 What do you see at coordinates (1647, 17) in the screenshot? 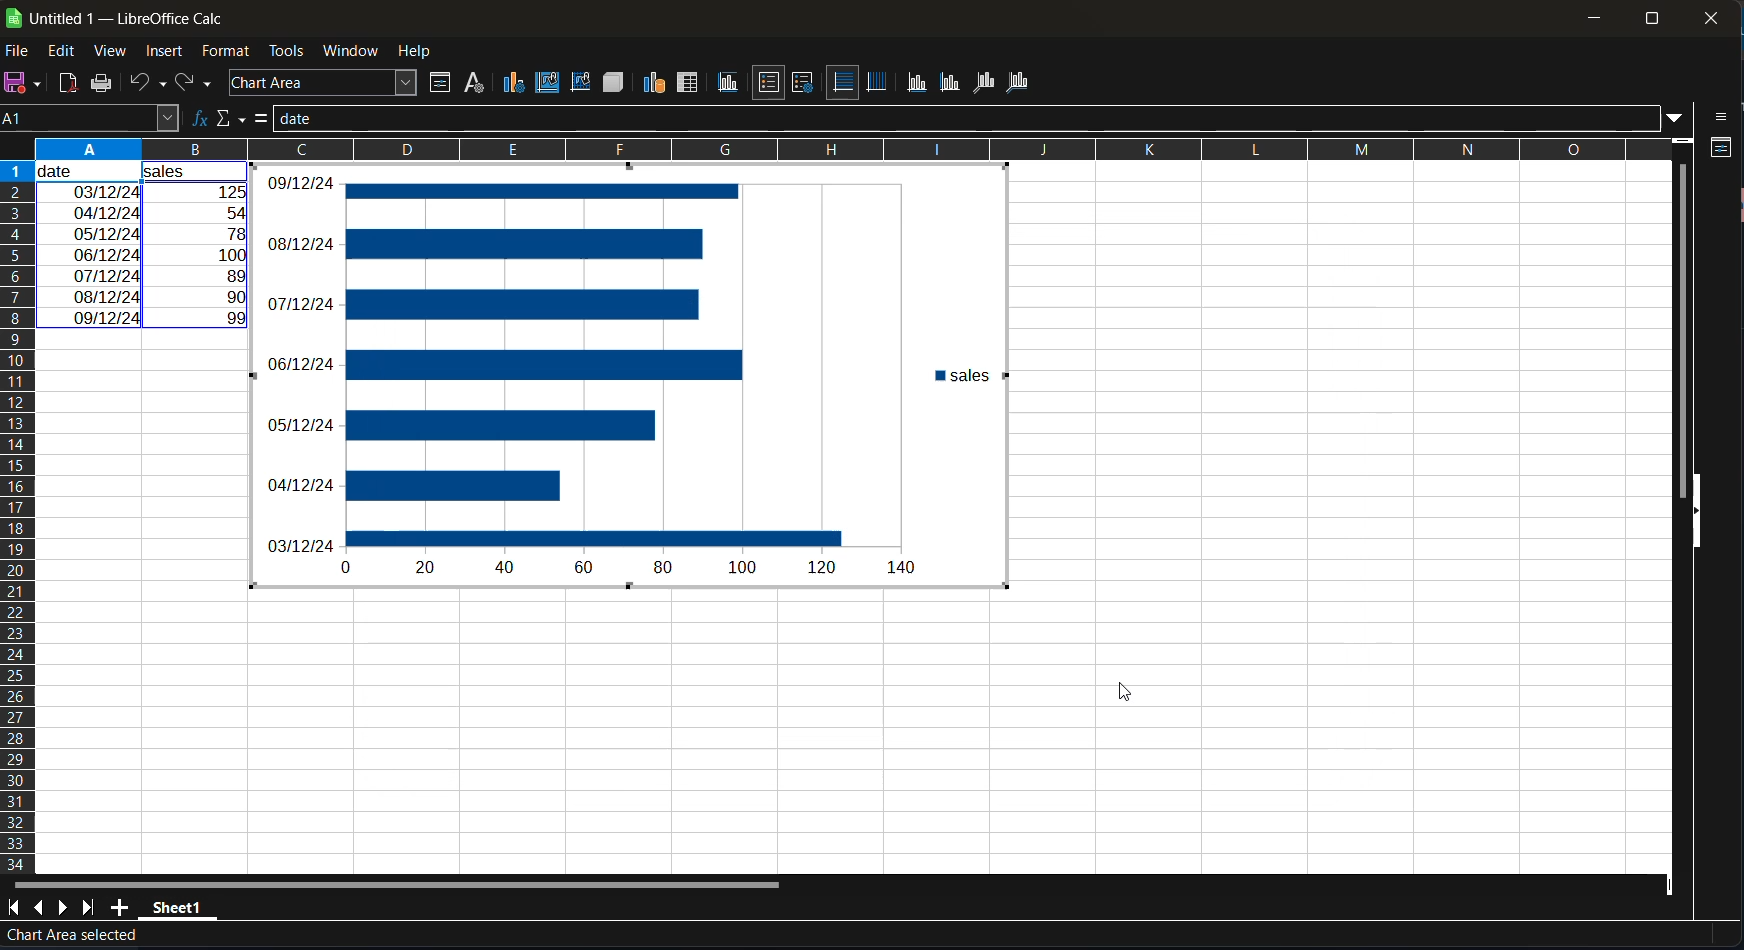
I see `maximize` at bounding box center [1647, 17].